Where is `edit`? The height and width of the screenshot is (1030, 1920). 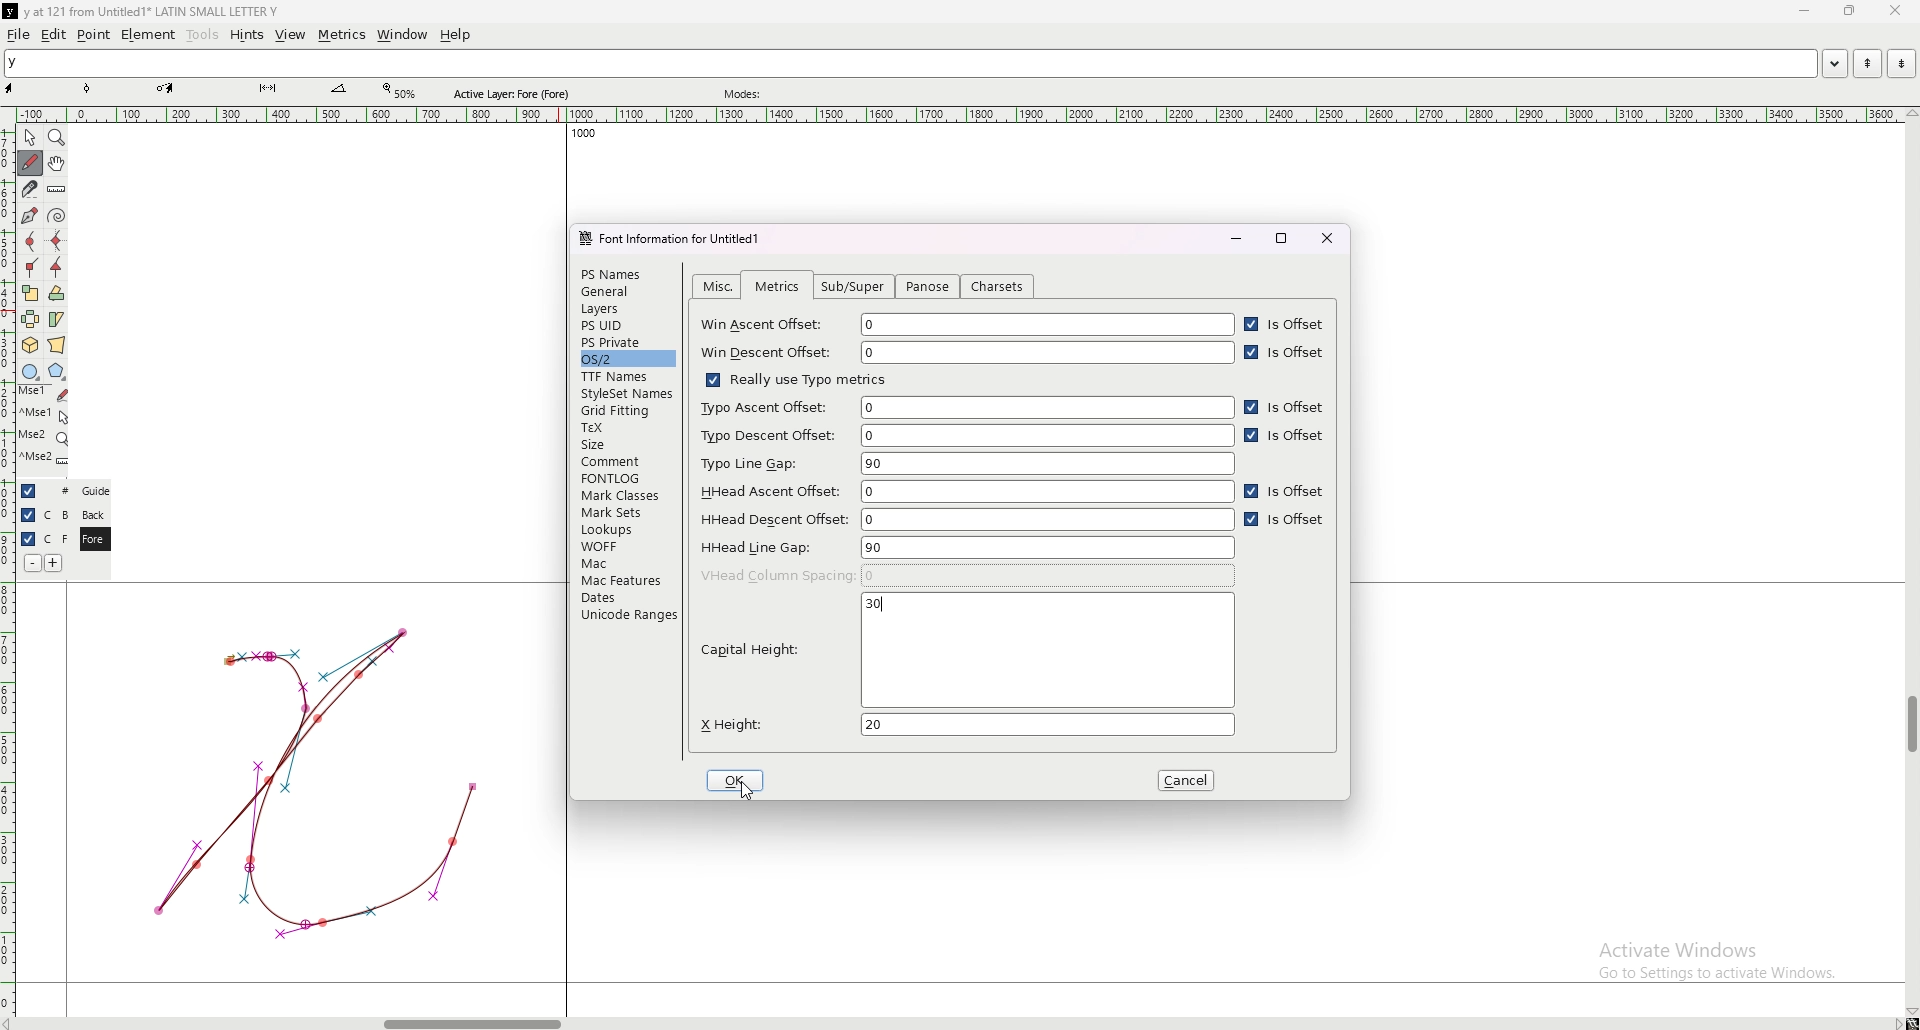
edit is located at coordinates (54, 35).